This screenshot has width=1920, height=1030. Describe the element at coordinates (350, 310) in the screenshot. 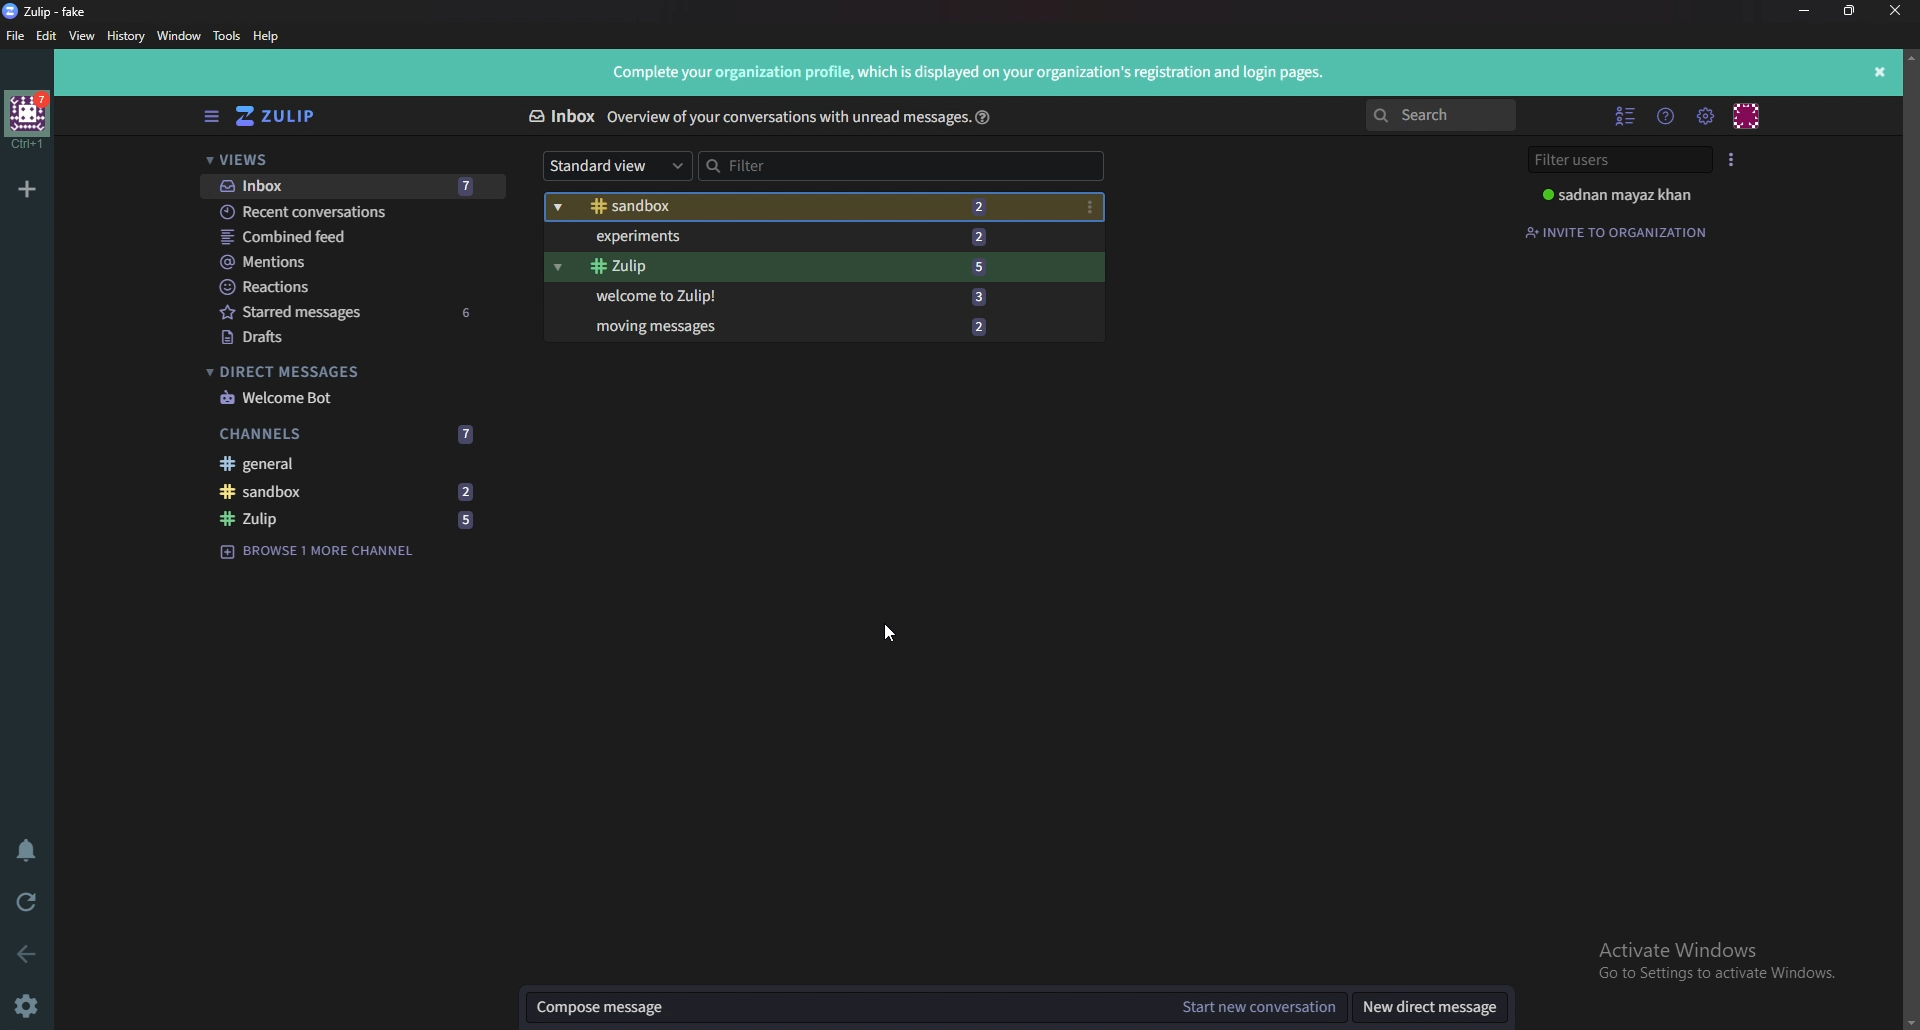

I see `starred Messages` at that location.